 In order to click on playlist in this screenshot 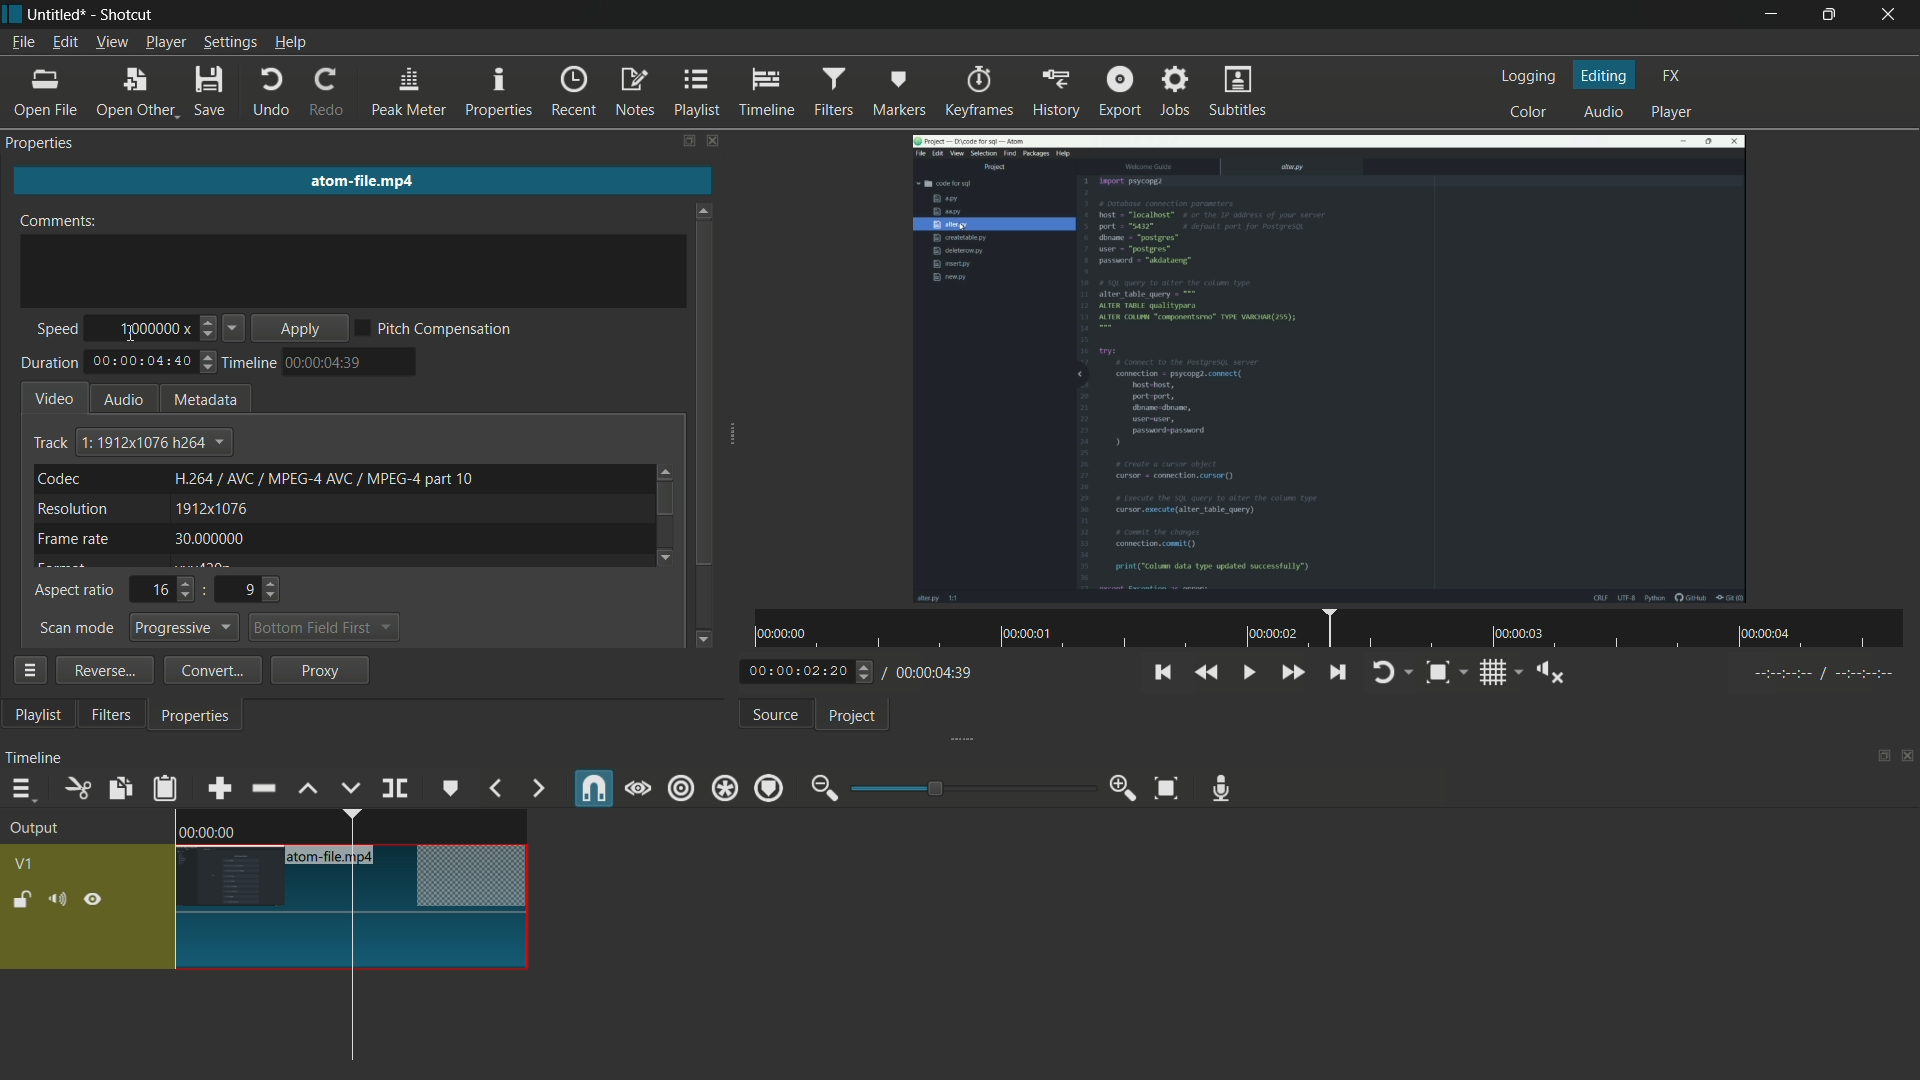, I will do `click(695, 93)`.